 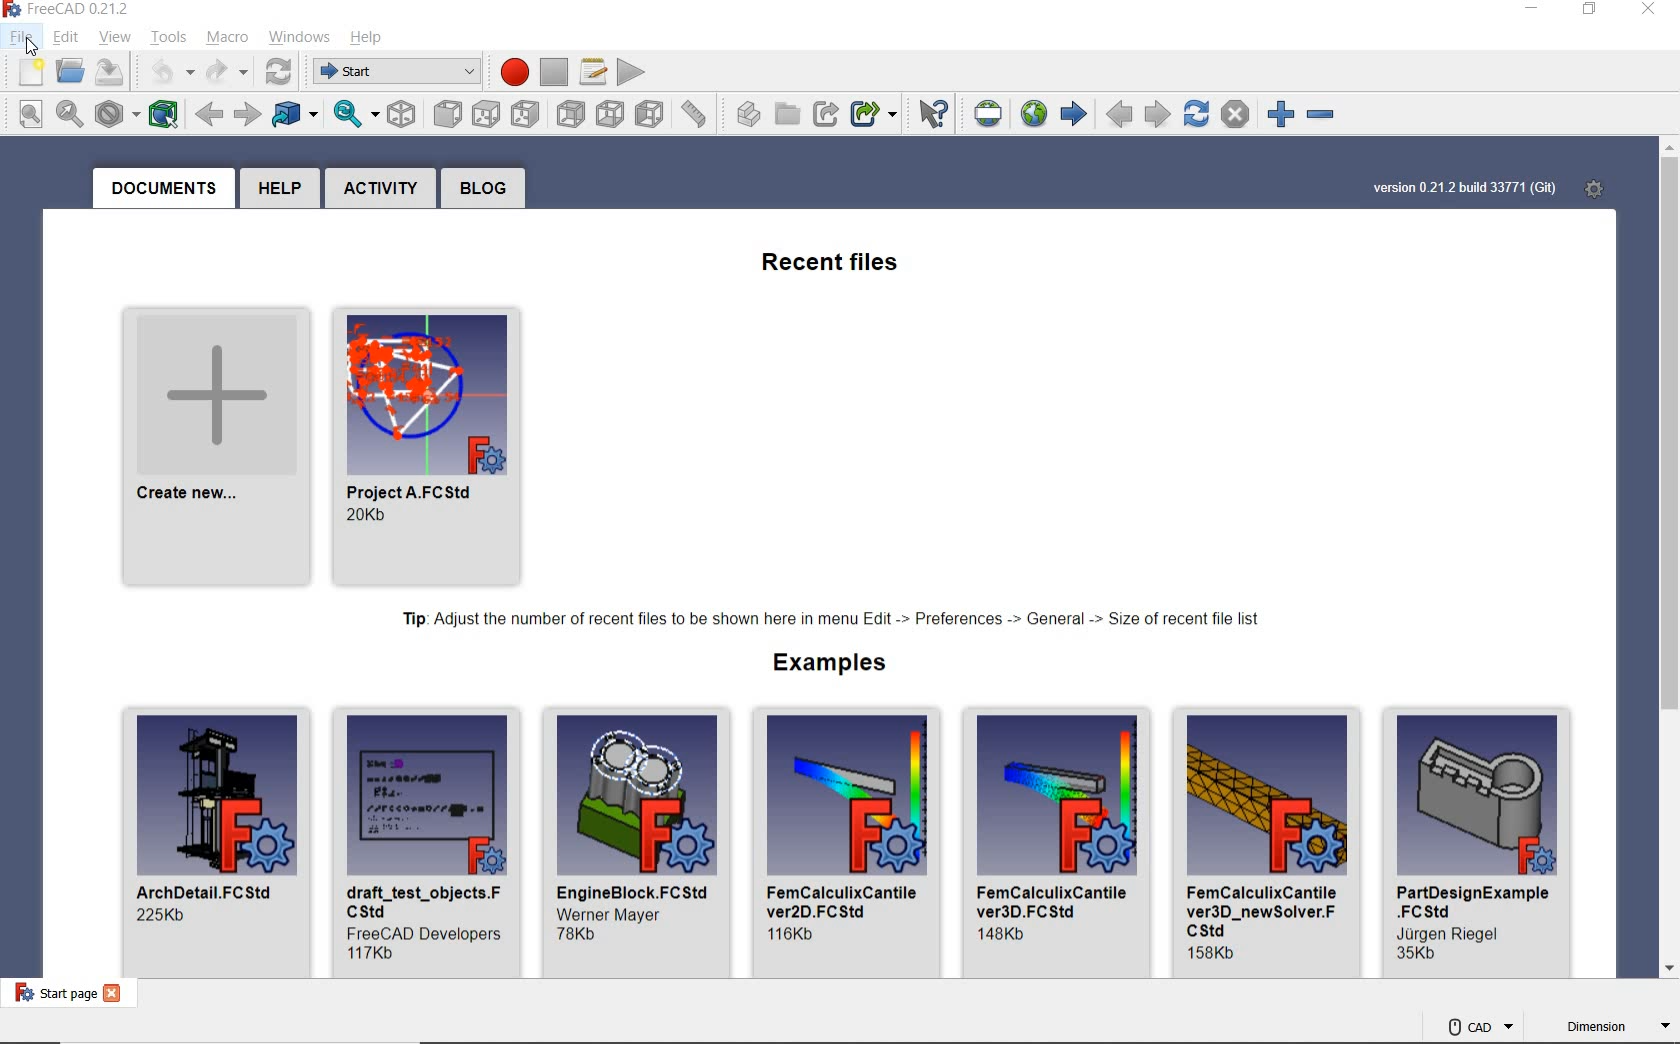 What do you see at coordinates (846, 900) in the screenshot?
I see `name` at bounding box center [846, 900].